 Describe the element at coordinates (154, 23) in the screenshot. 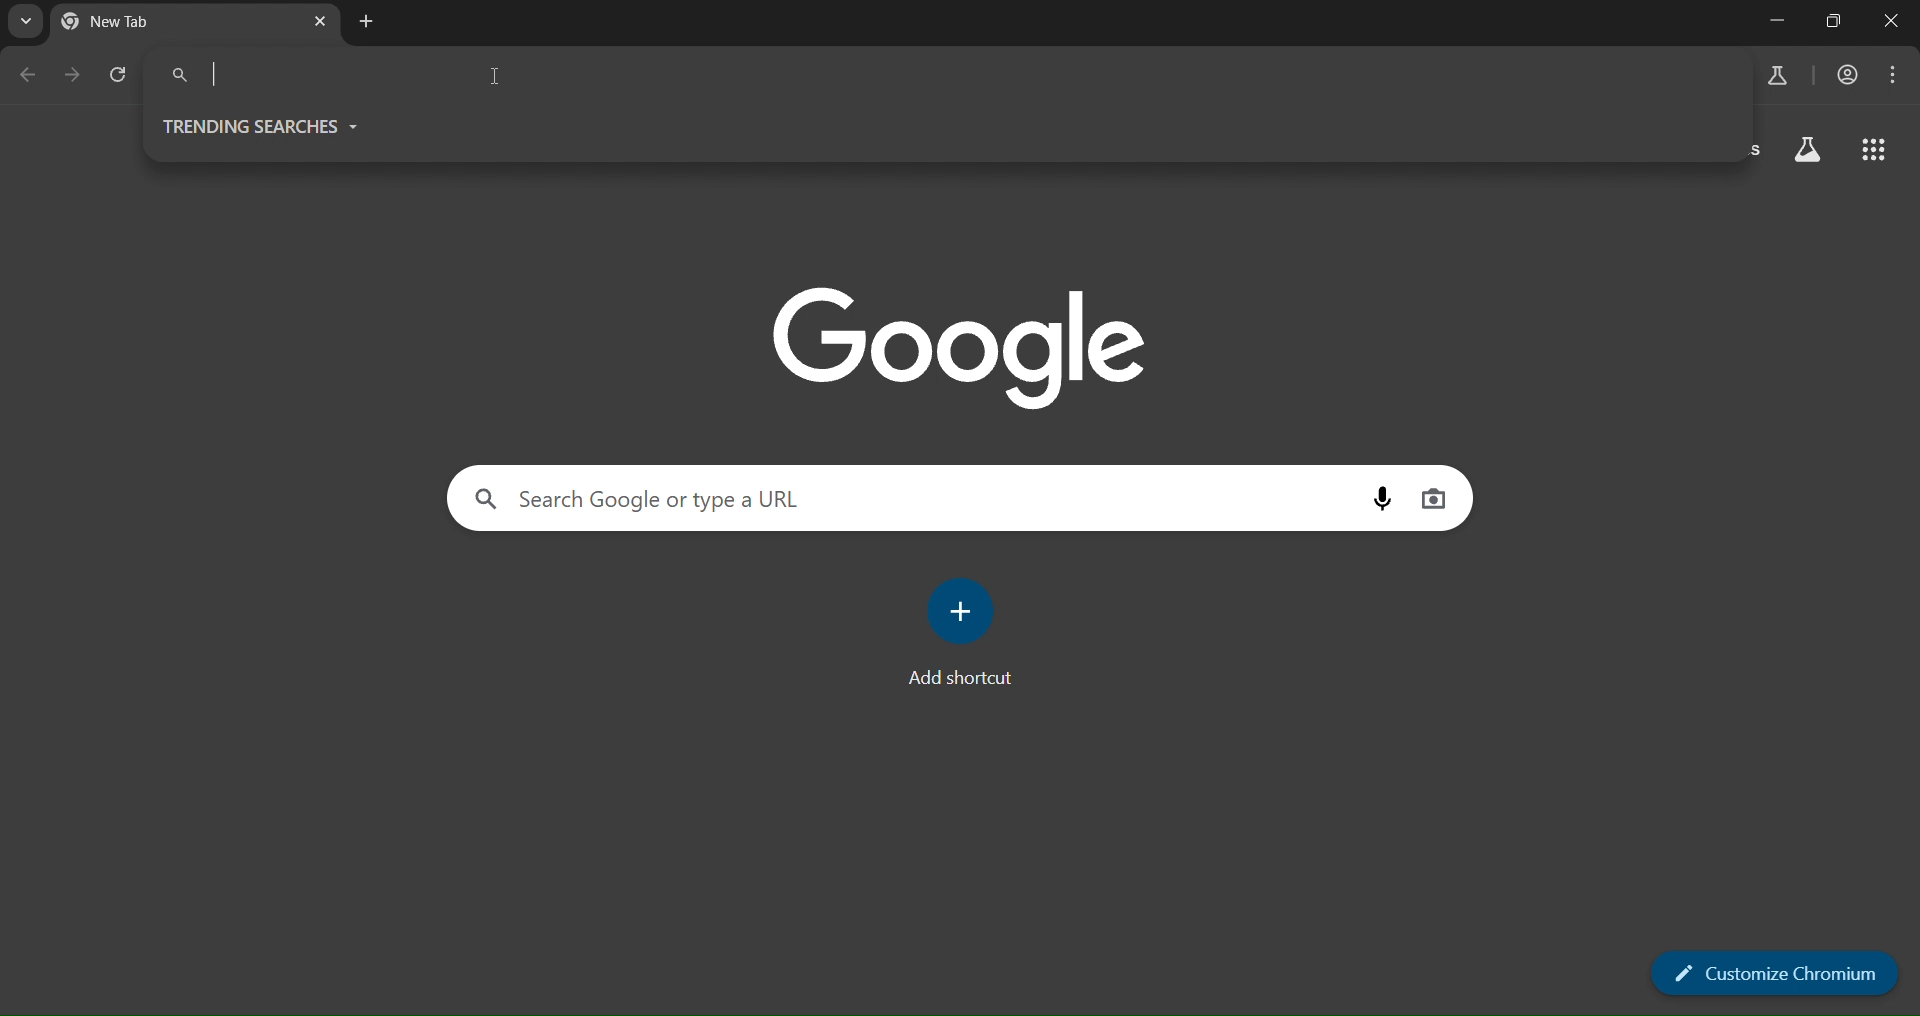

I see `current tab` at that location.